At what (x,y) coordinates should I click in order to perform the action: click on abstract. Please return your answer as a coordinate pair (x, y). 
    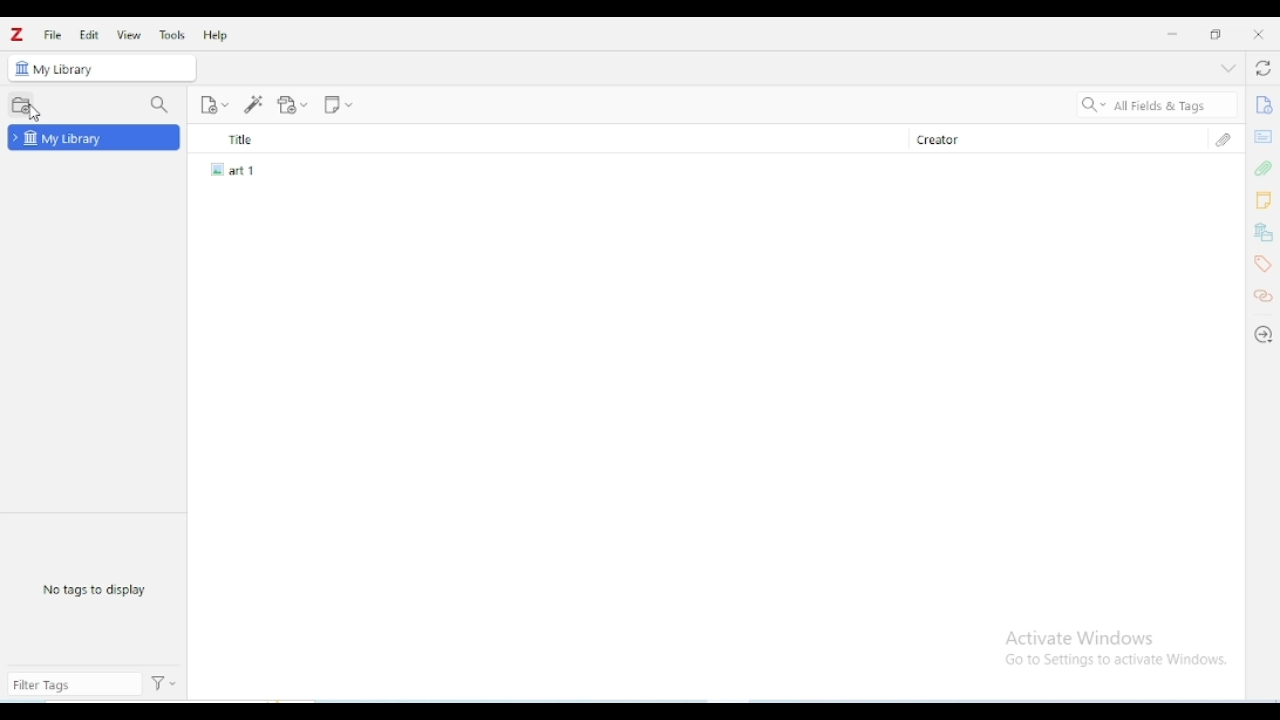
    Looking at the image, I should click on (1263, 135).